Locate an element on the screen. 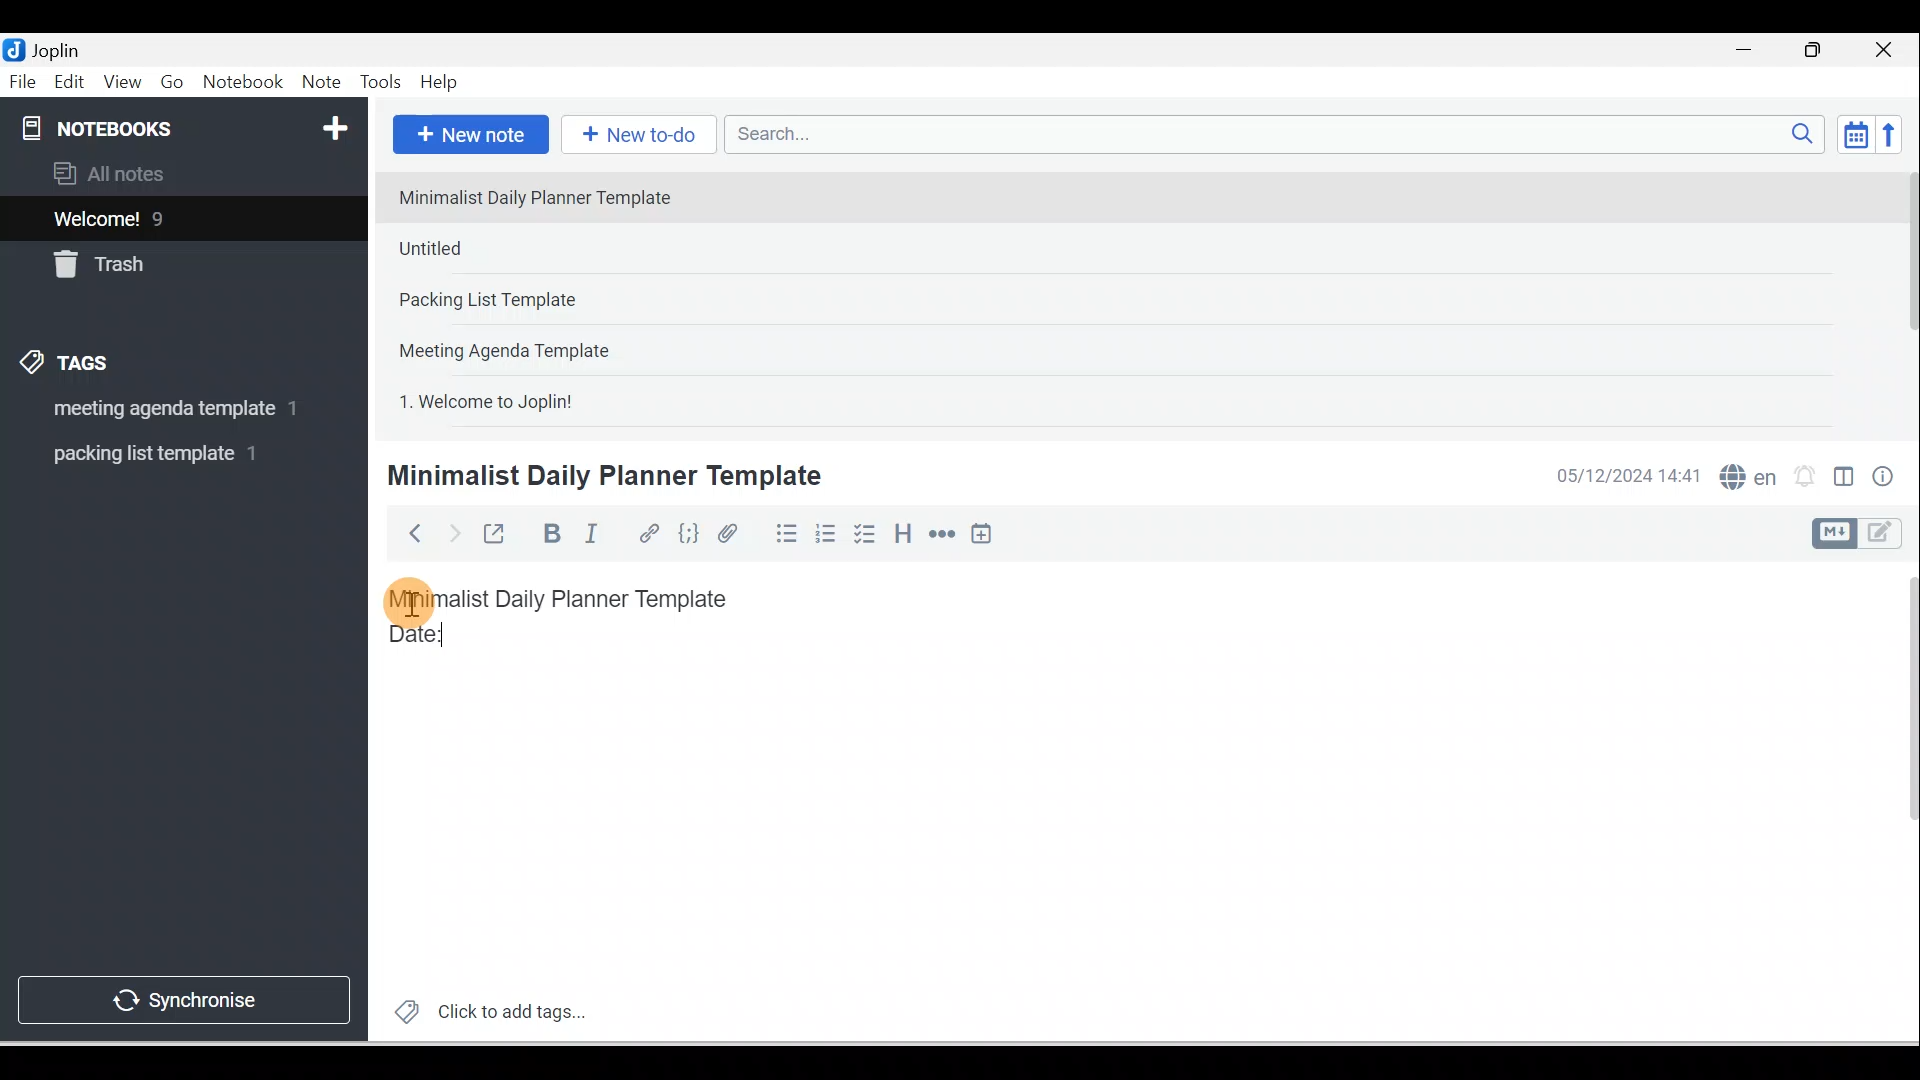 The width and height of the screenshot is (1920, 1080). Notebook is located at coordinates (242, 83).